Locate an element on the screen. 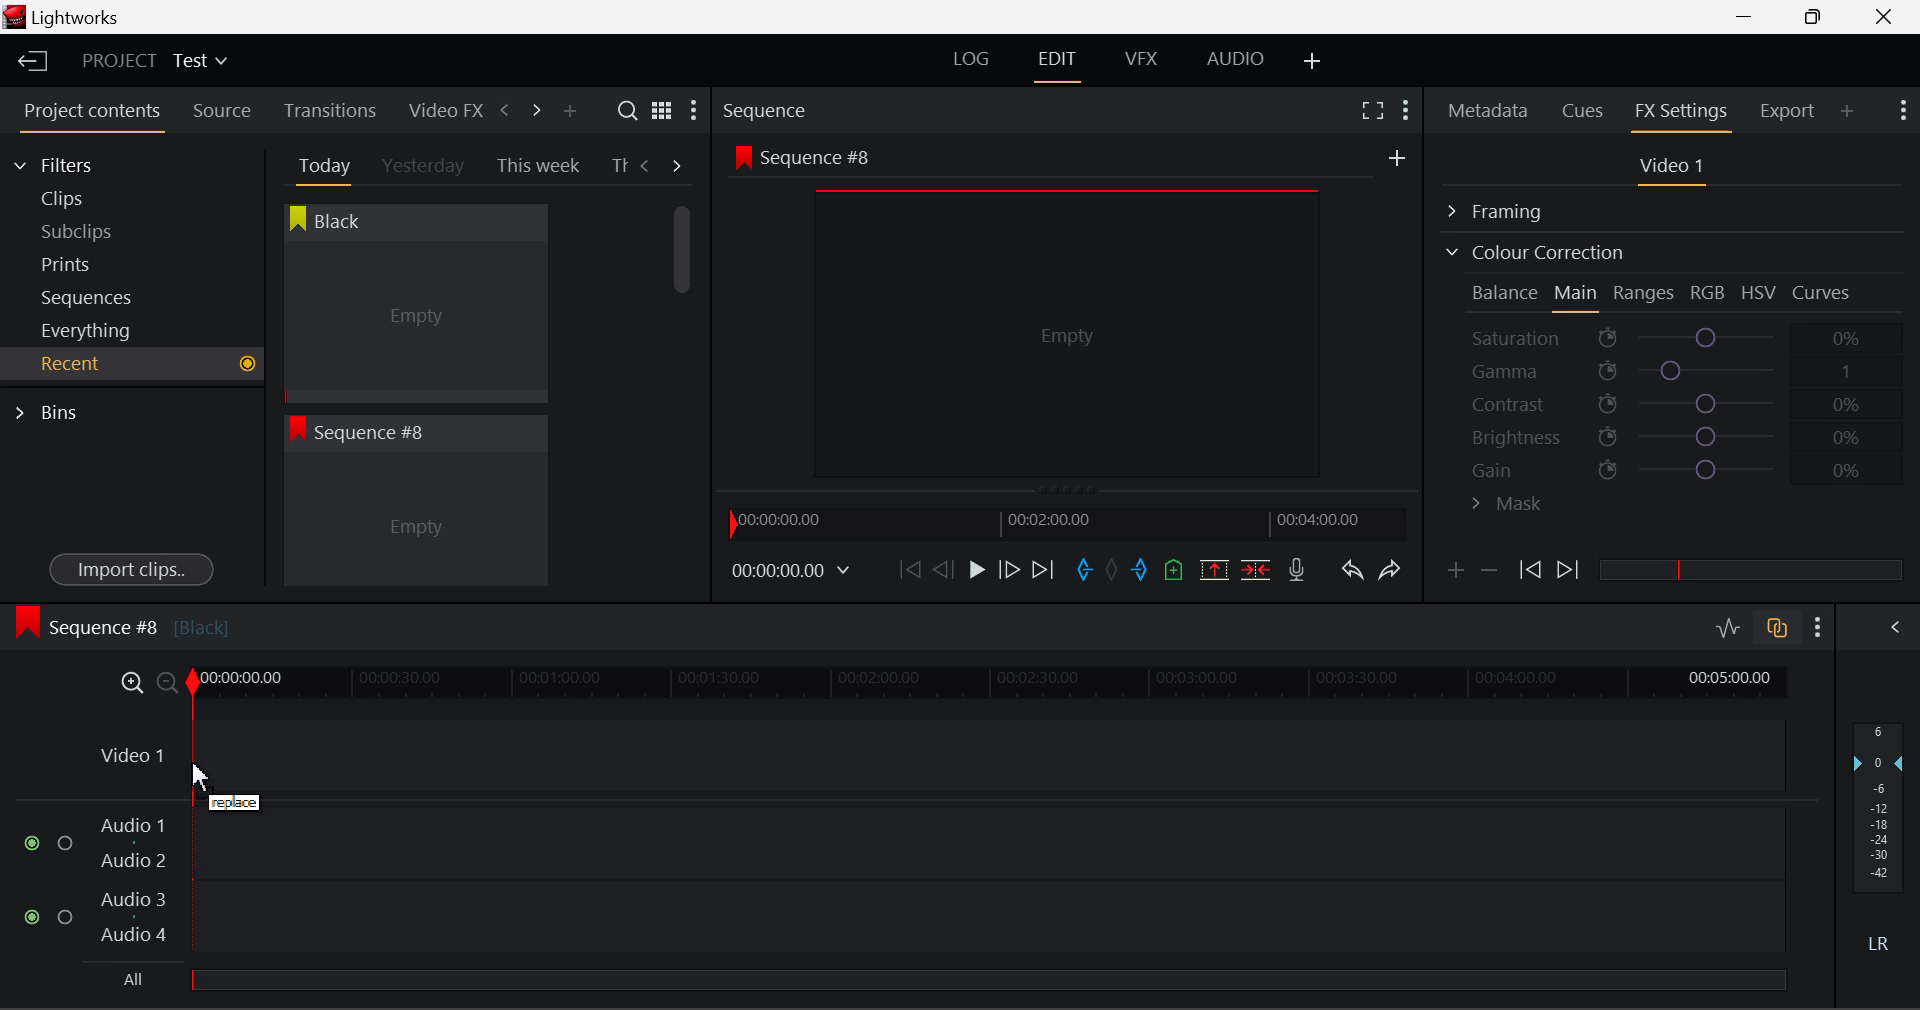 The image size is (1920, 1010). Sequence Preview Section is located at coordinates (770, 112).